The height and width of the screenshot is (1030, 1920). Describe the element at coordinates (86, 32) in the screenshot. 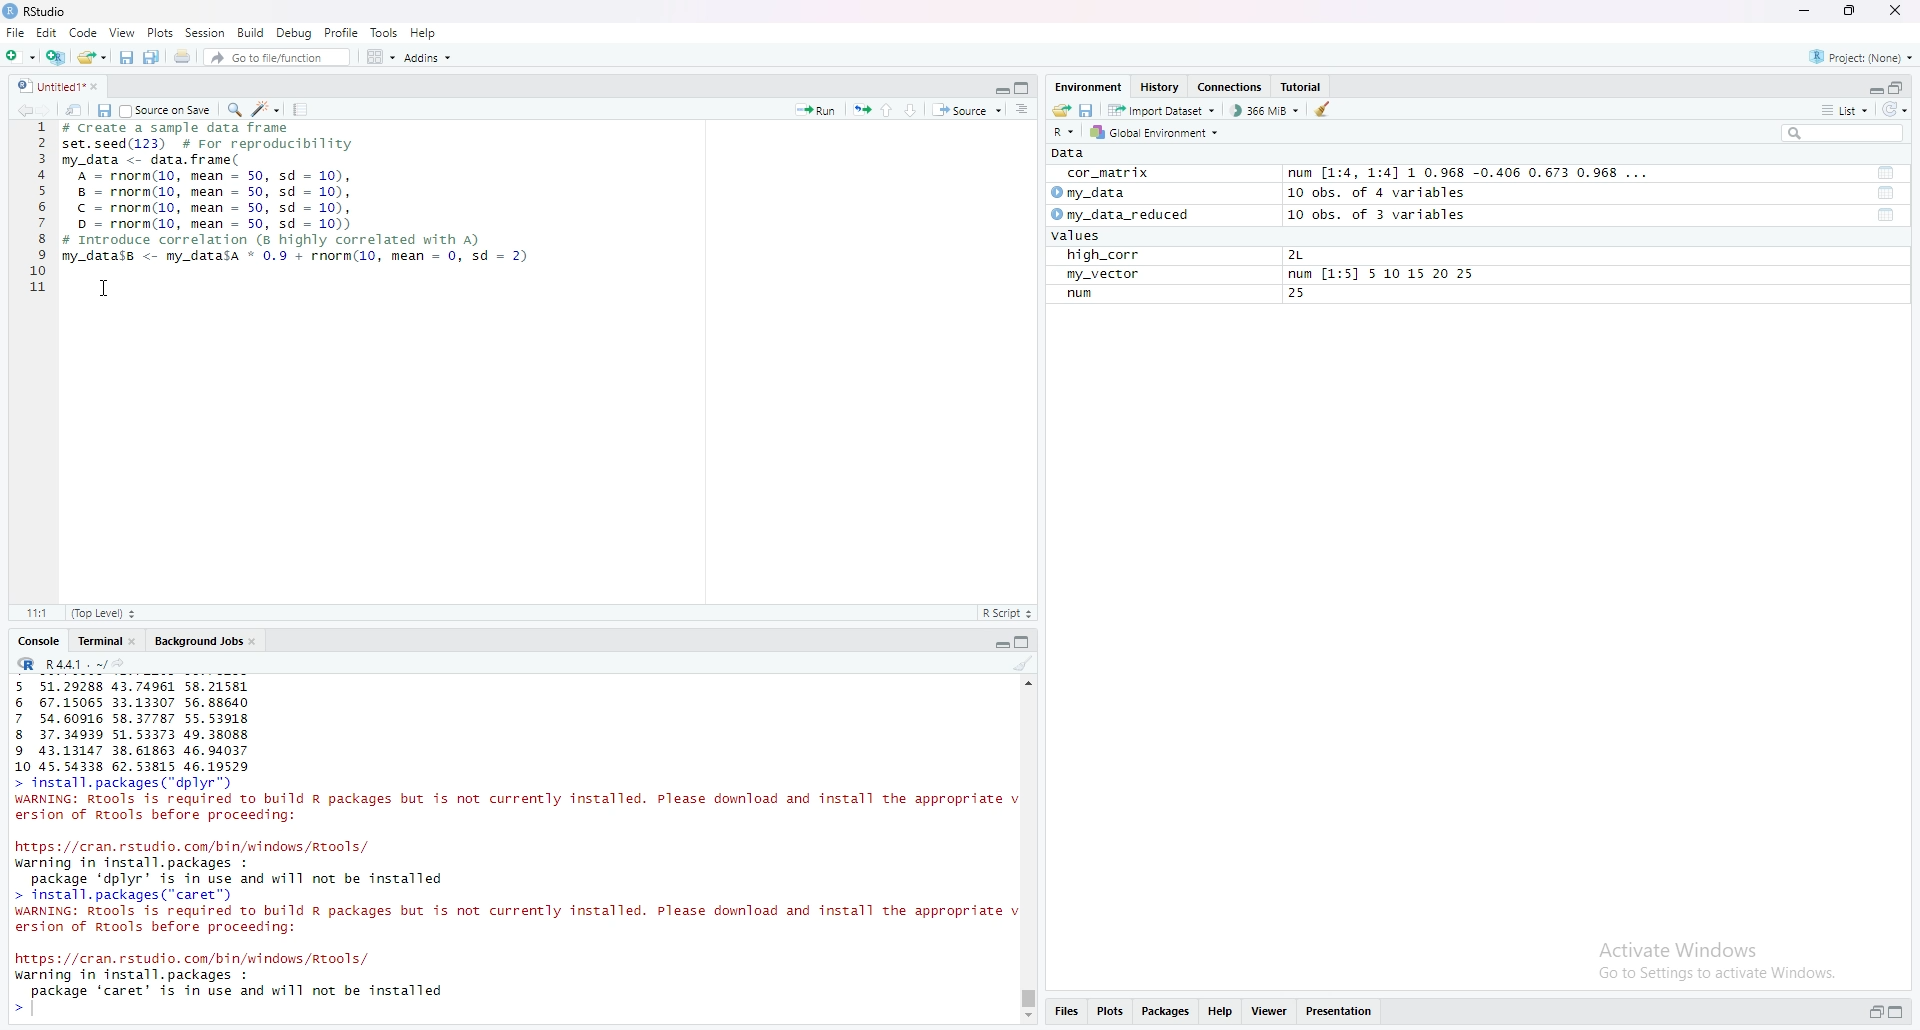

I see `Code` at that location.